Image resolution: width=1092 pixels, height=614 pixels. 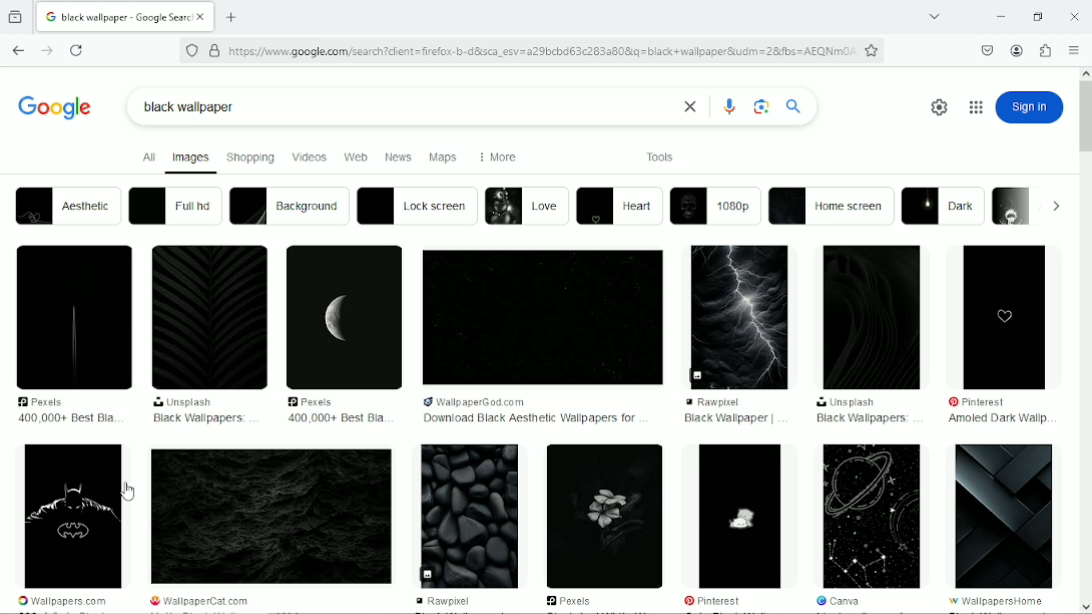 What do you see at coordinates (1006, 315) in the screenshot?
I see `black image` at bounding box center [1006, 315].